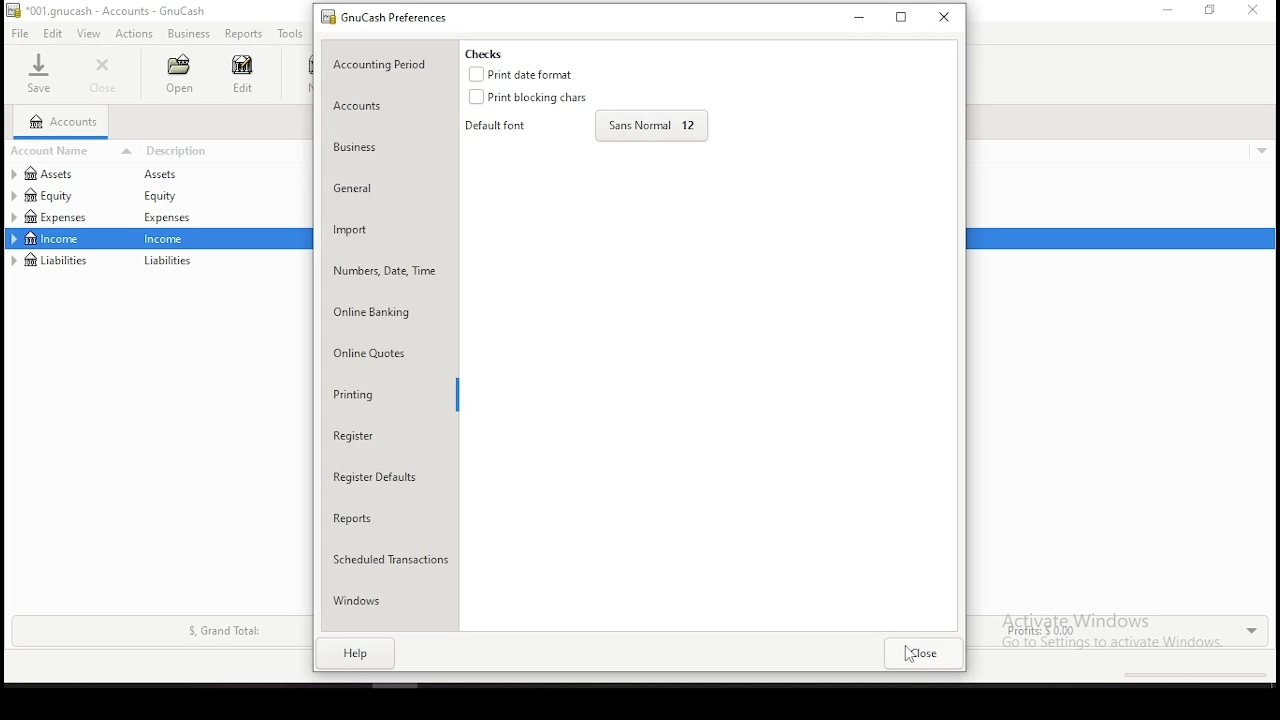 This screenshot has height=720, width=1280. I want to click on business, so click(370, 148).